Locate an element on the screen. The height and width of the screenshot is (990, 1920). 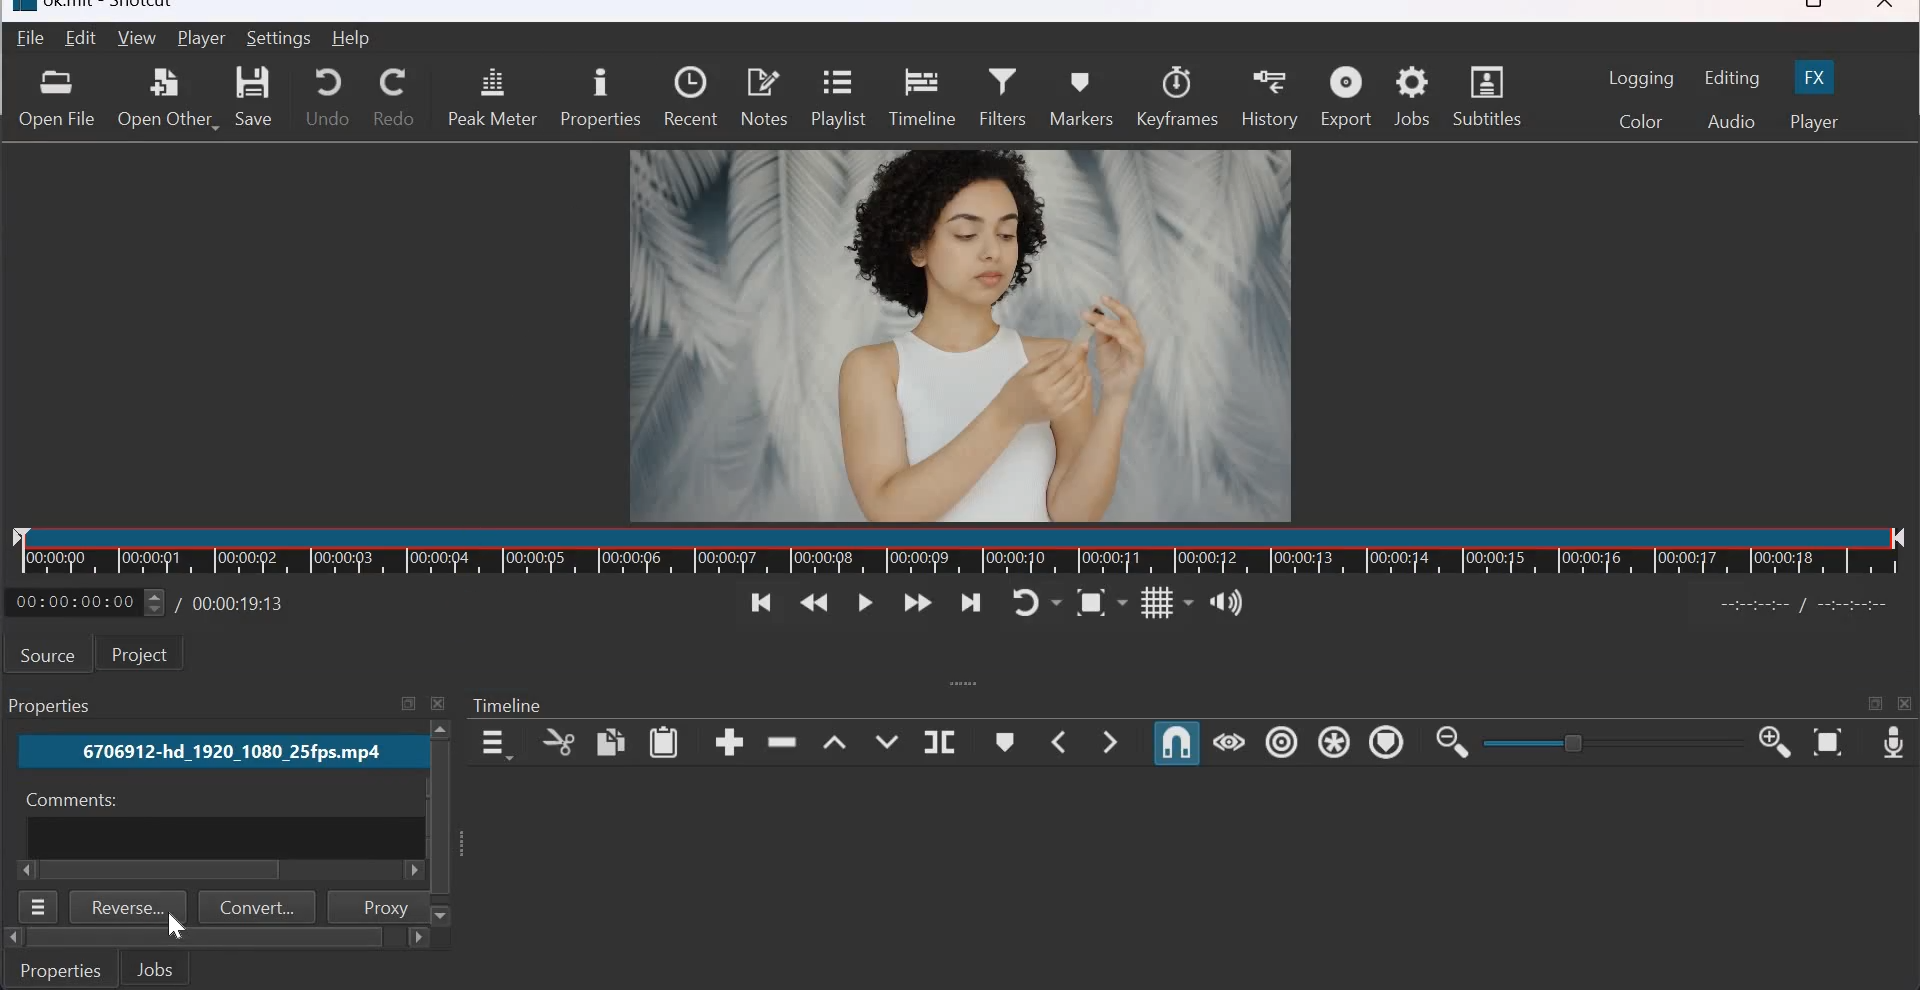
Toggle zoom is located at coordinates (1101, 601).